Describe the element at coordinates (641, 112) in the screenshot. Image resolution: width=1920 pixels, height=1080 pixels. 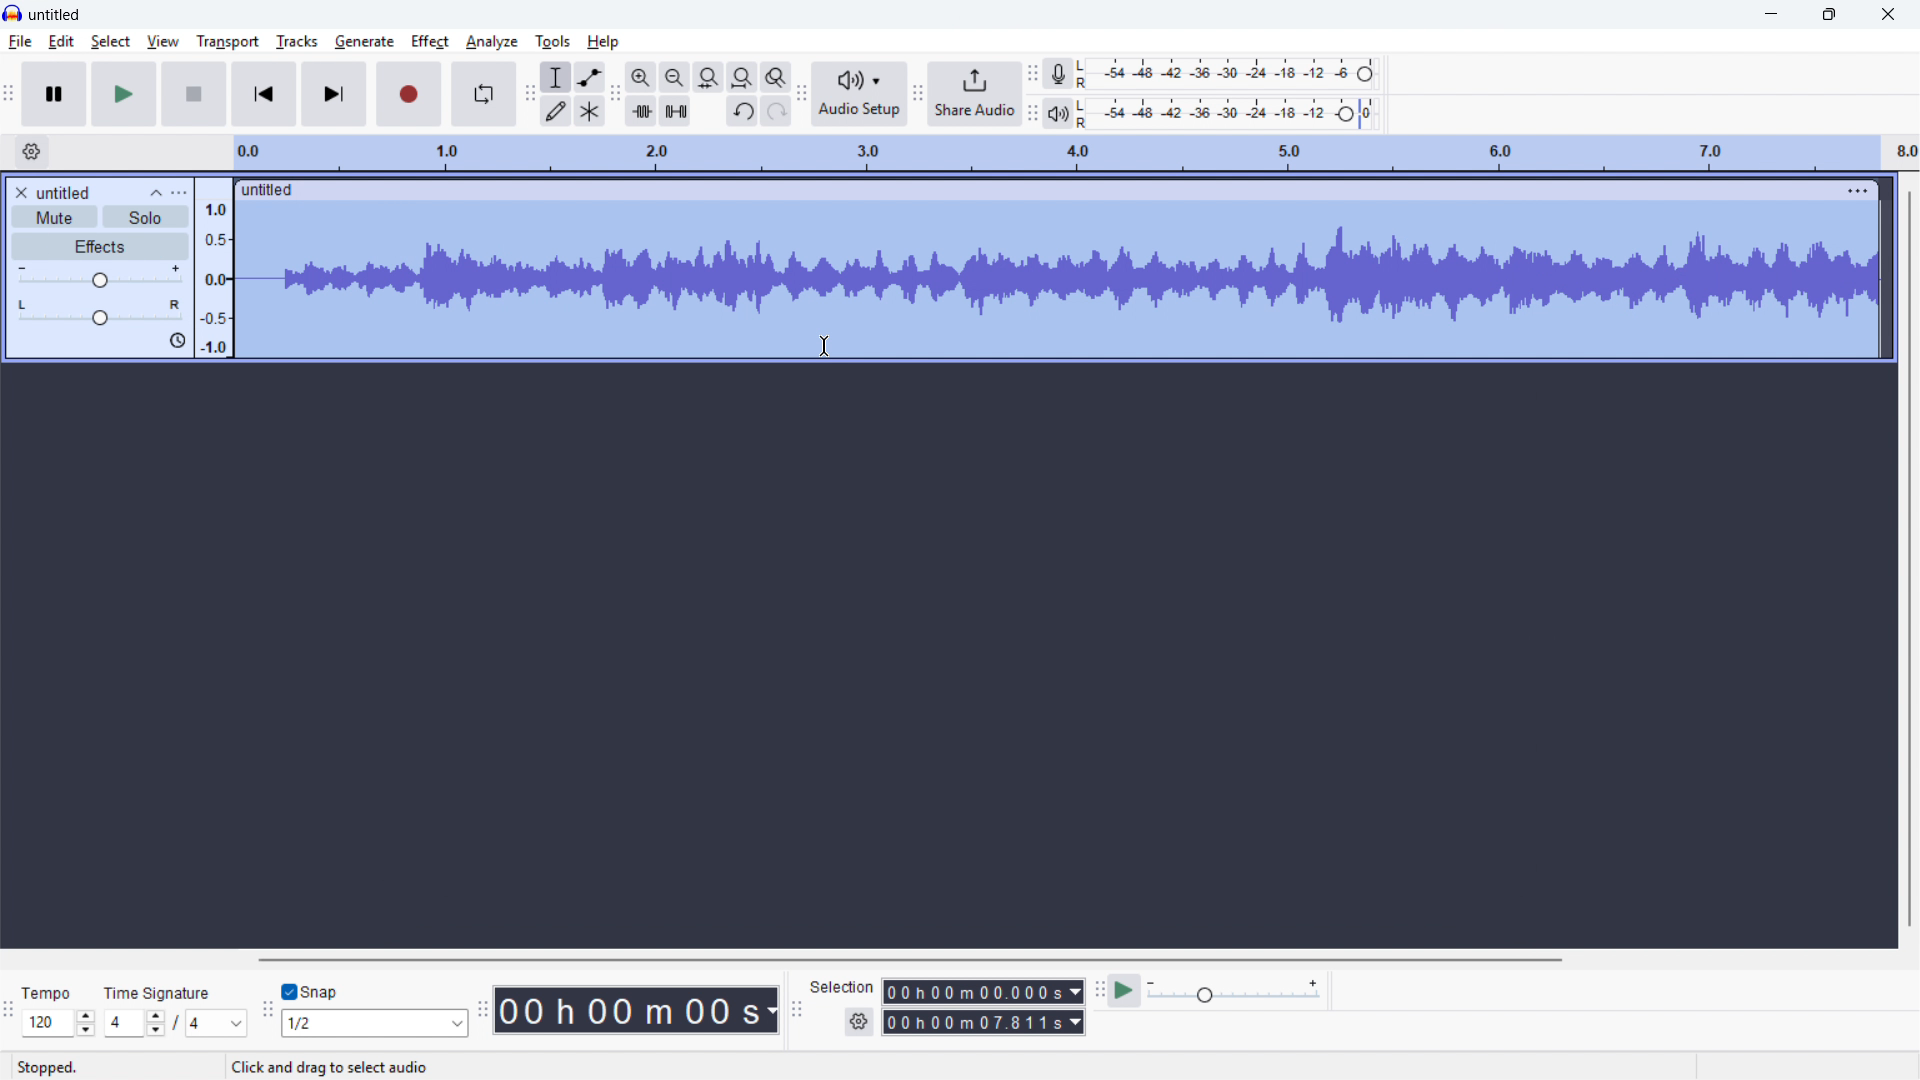
I see `Trim audio outside selection ` at that location.